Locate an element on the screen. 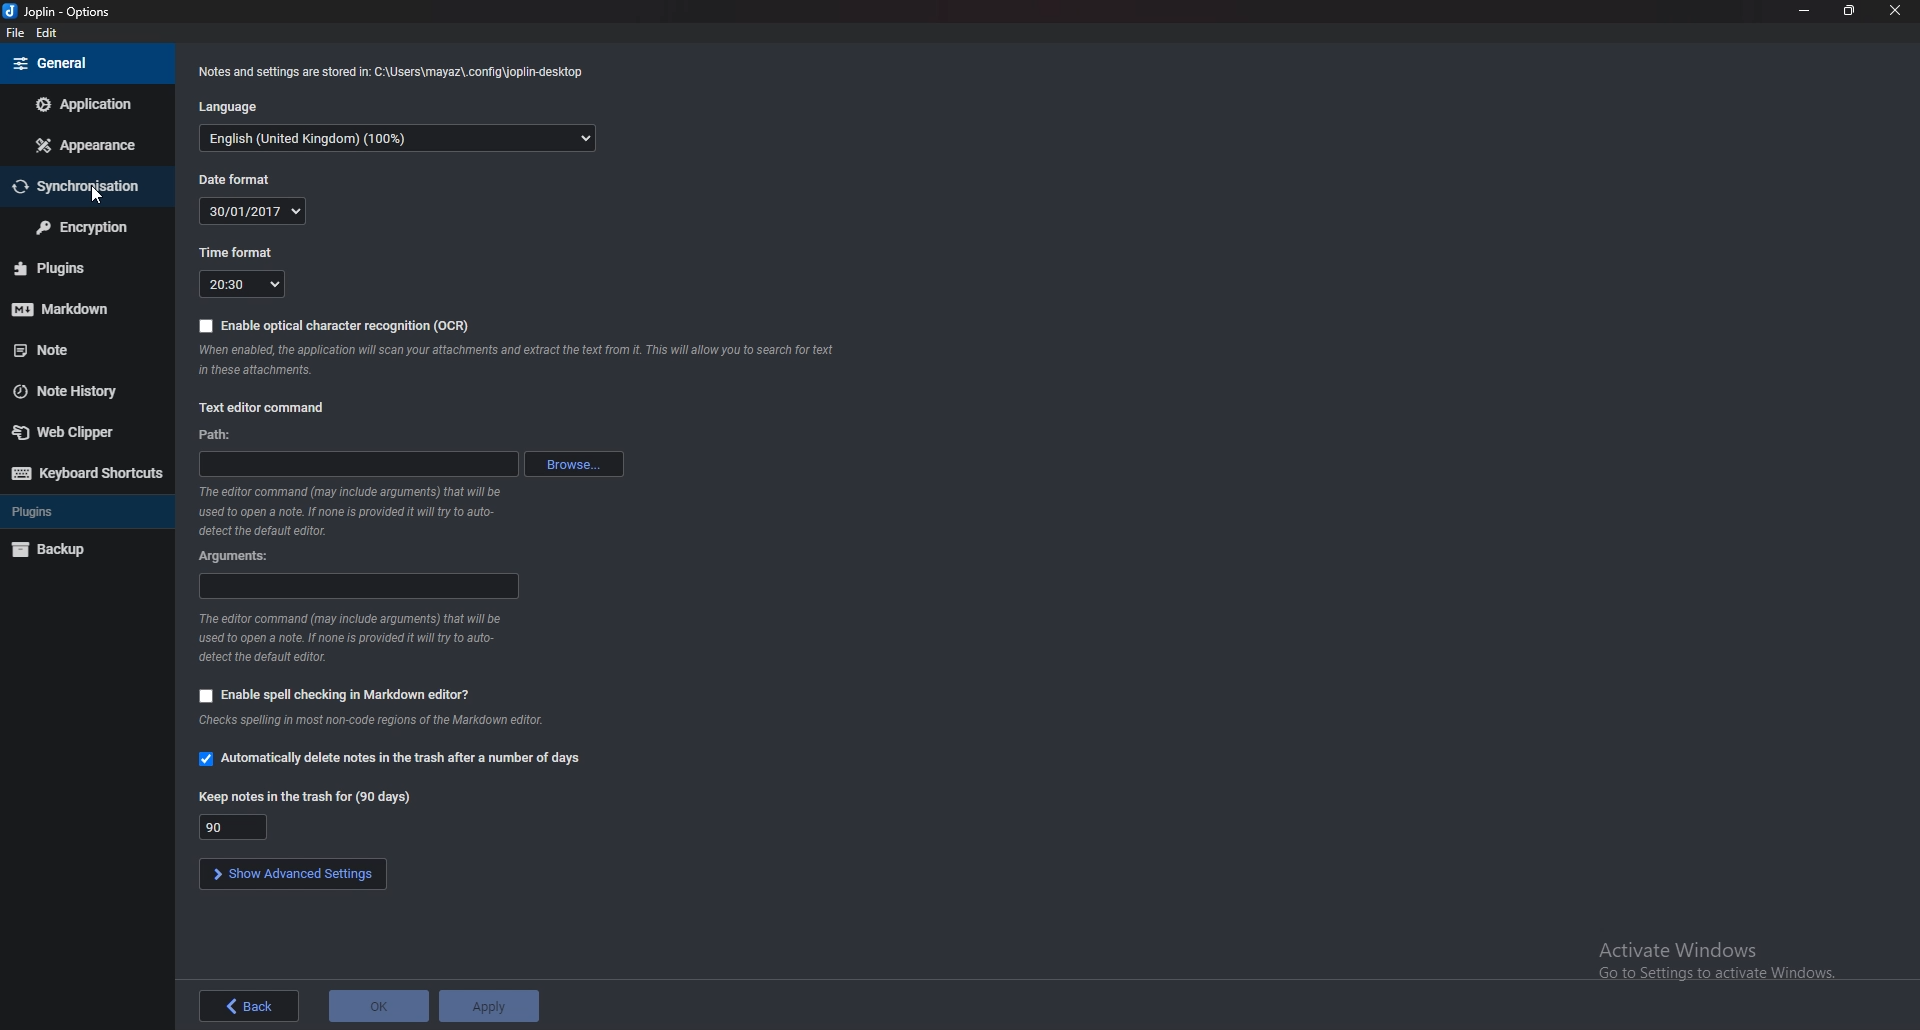 The height and width of the screenshot is (1030, 1920). appearance is located at coordinates (89, 143).